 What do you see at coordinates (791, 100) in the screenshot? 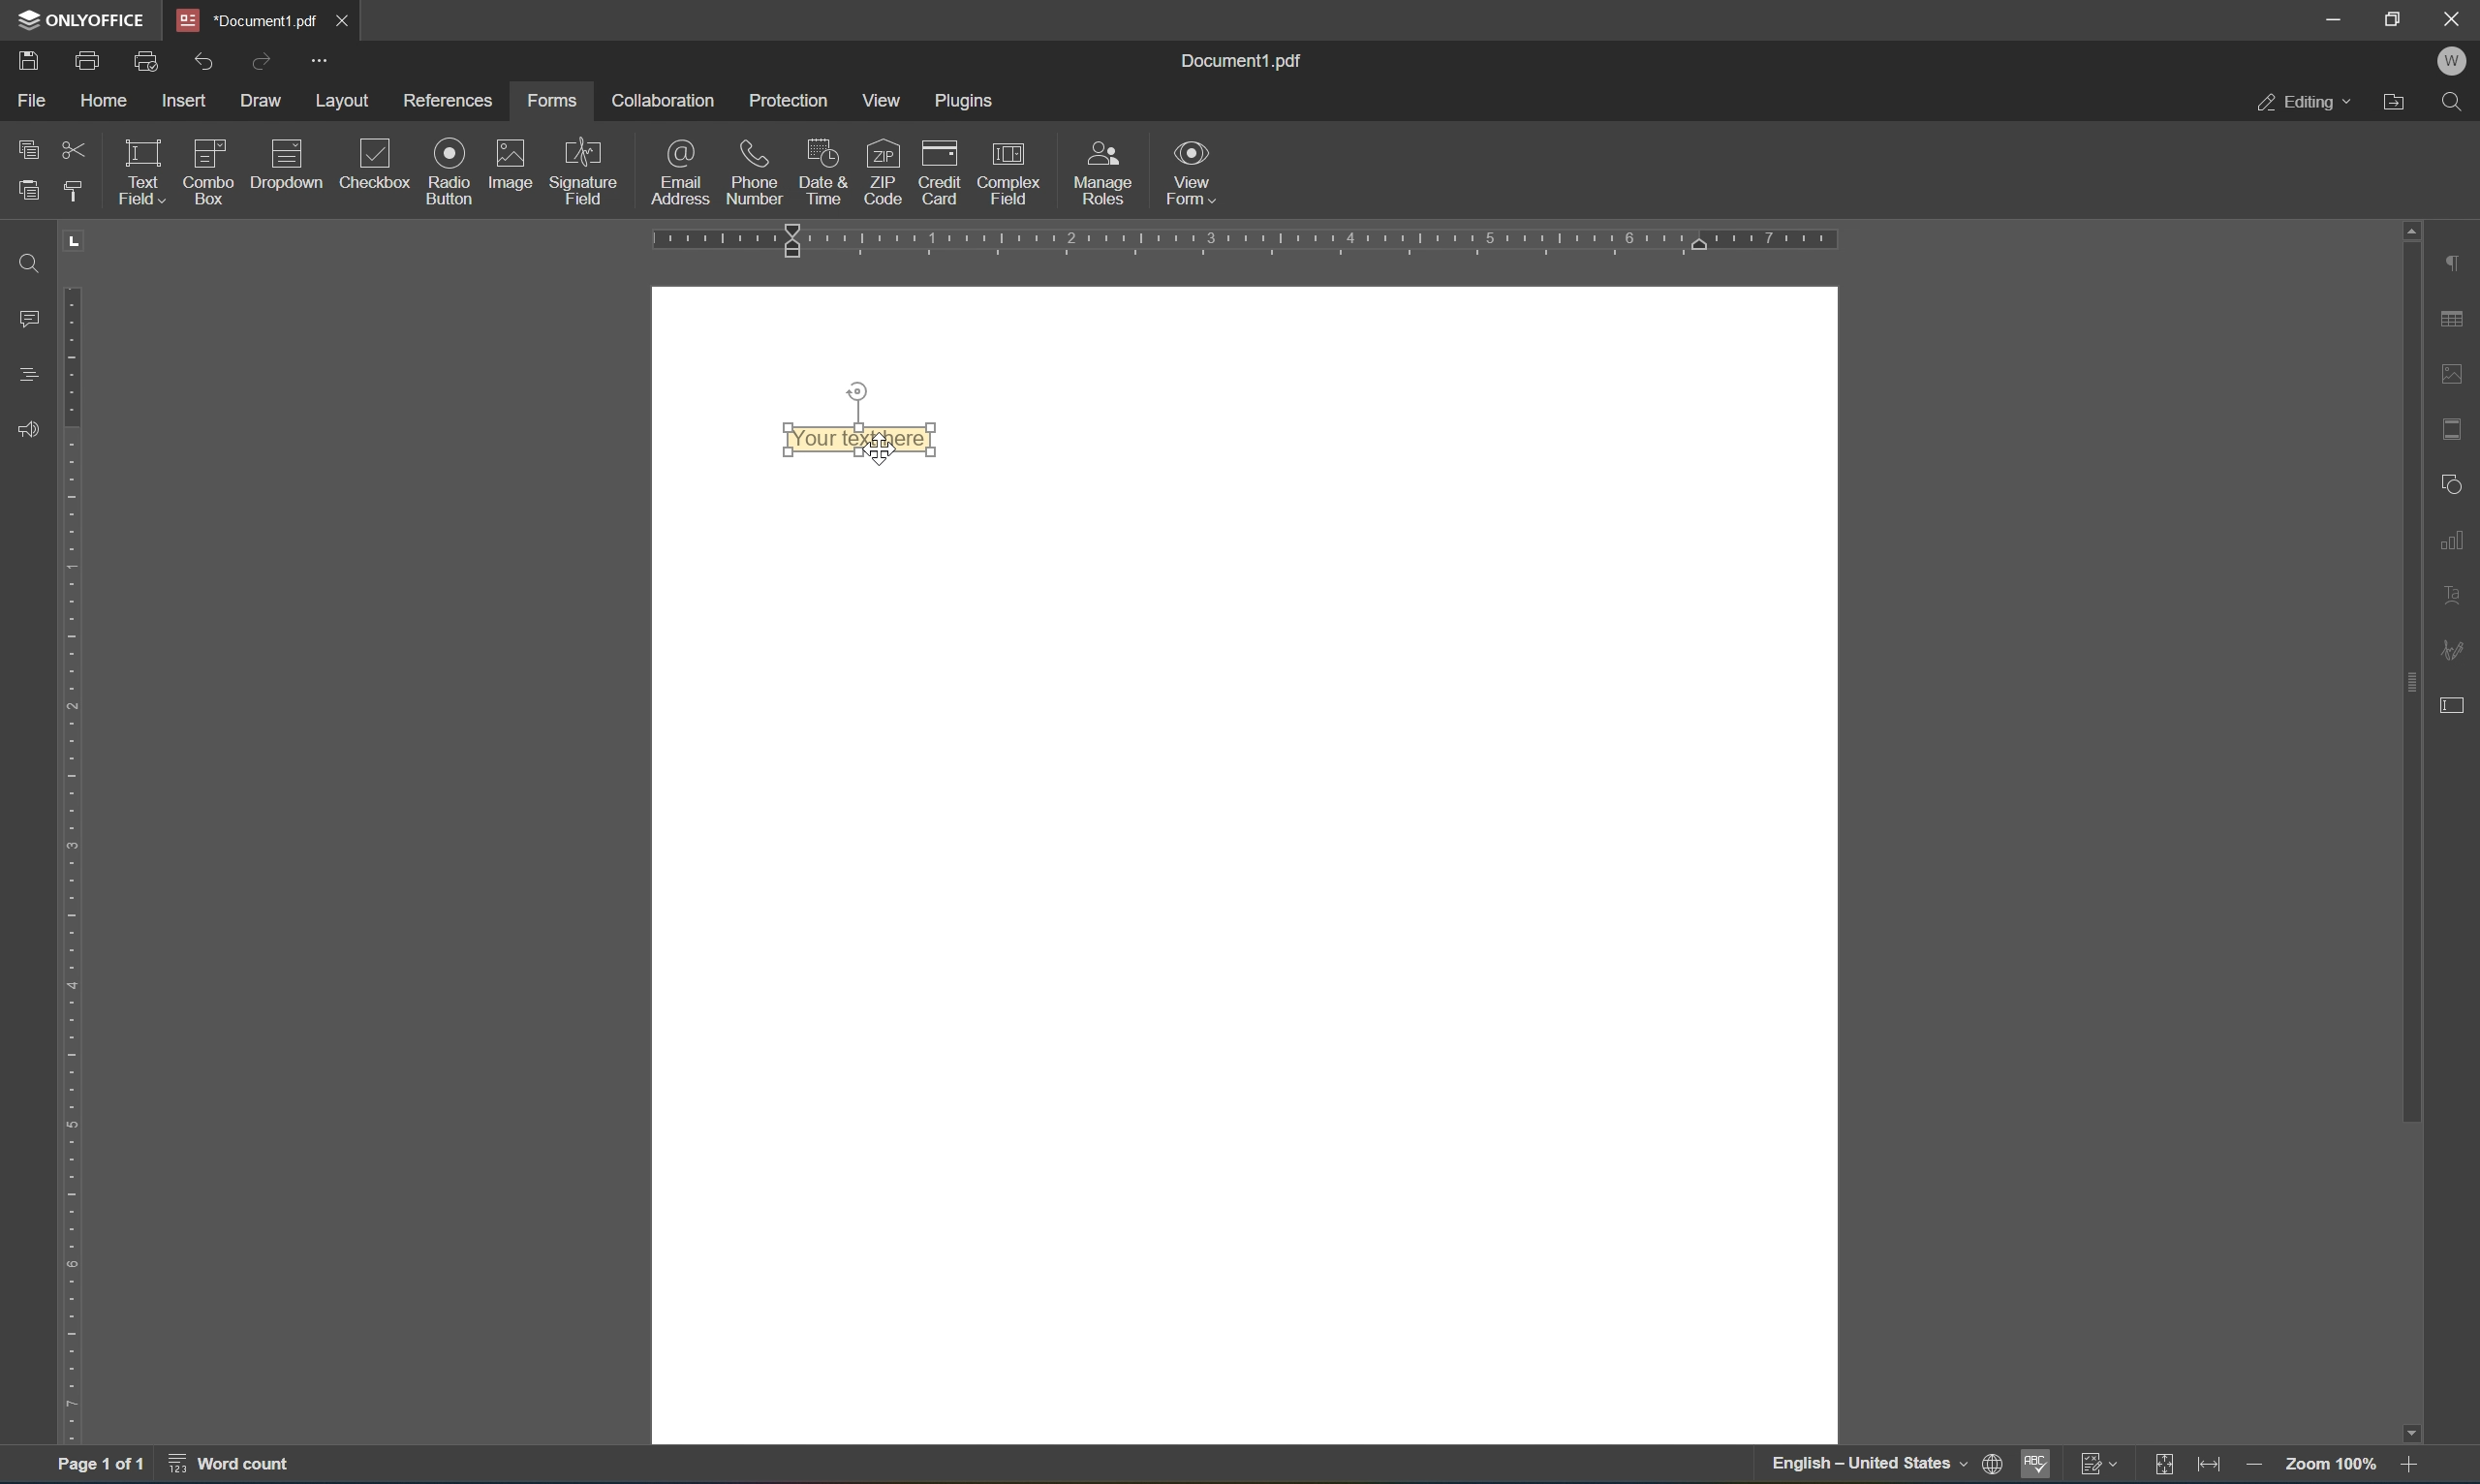
I see `protection` at bounding box center [791, 100].